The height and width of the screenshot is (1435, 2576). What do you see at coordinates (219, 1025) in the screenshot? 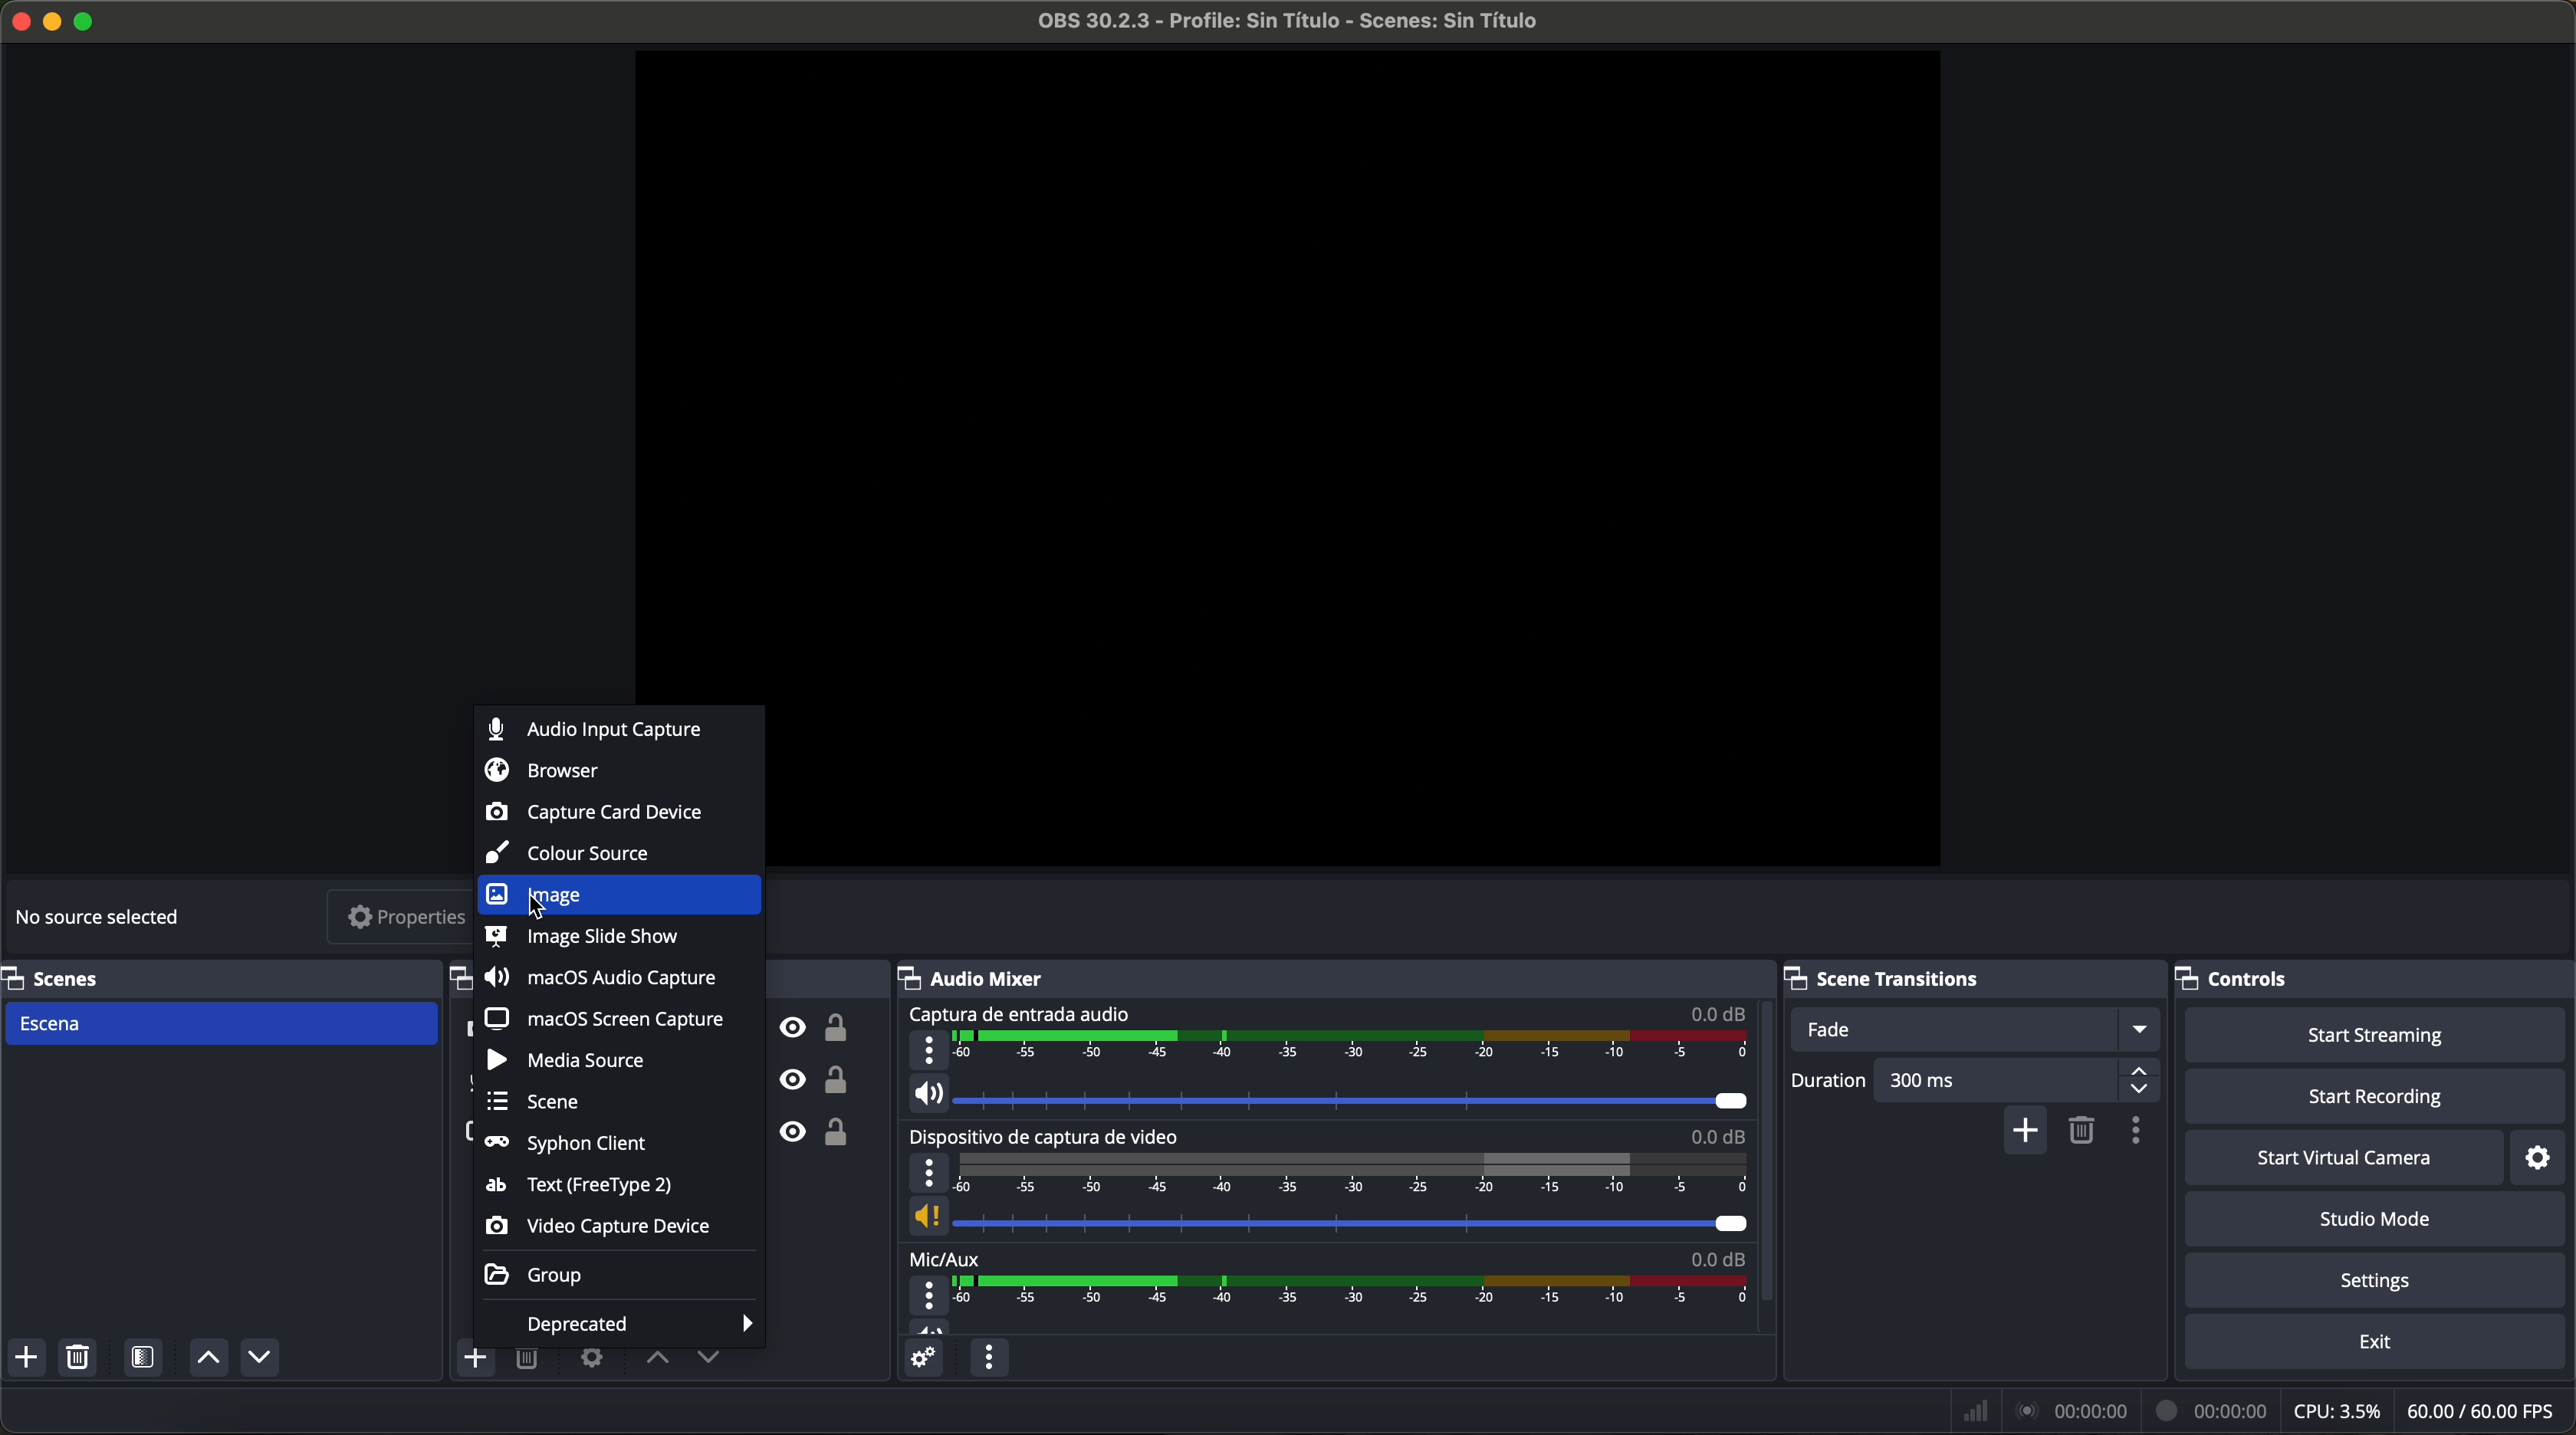
I see `scene` at bounding box center [219, 1025].